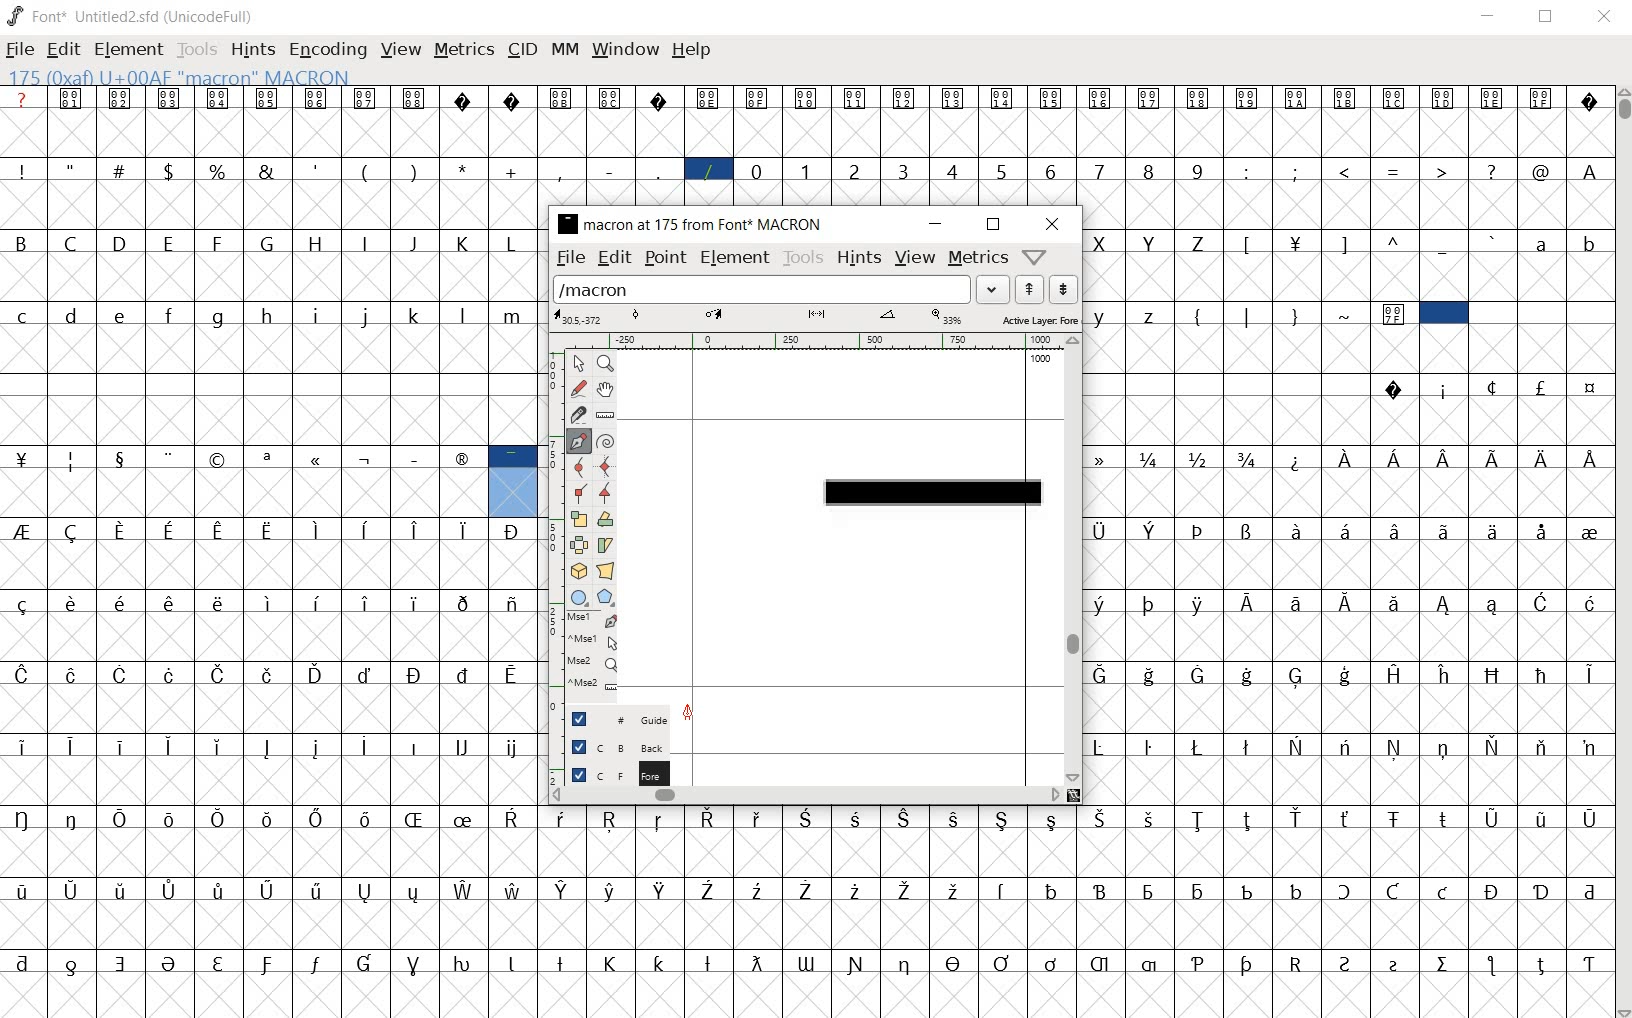  I want to click on Symbol, so click(366, 98).